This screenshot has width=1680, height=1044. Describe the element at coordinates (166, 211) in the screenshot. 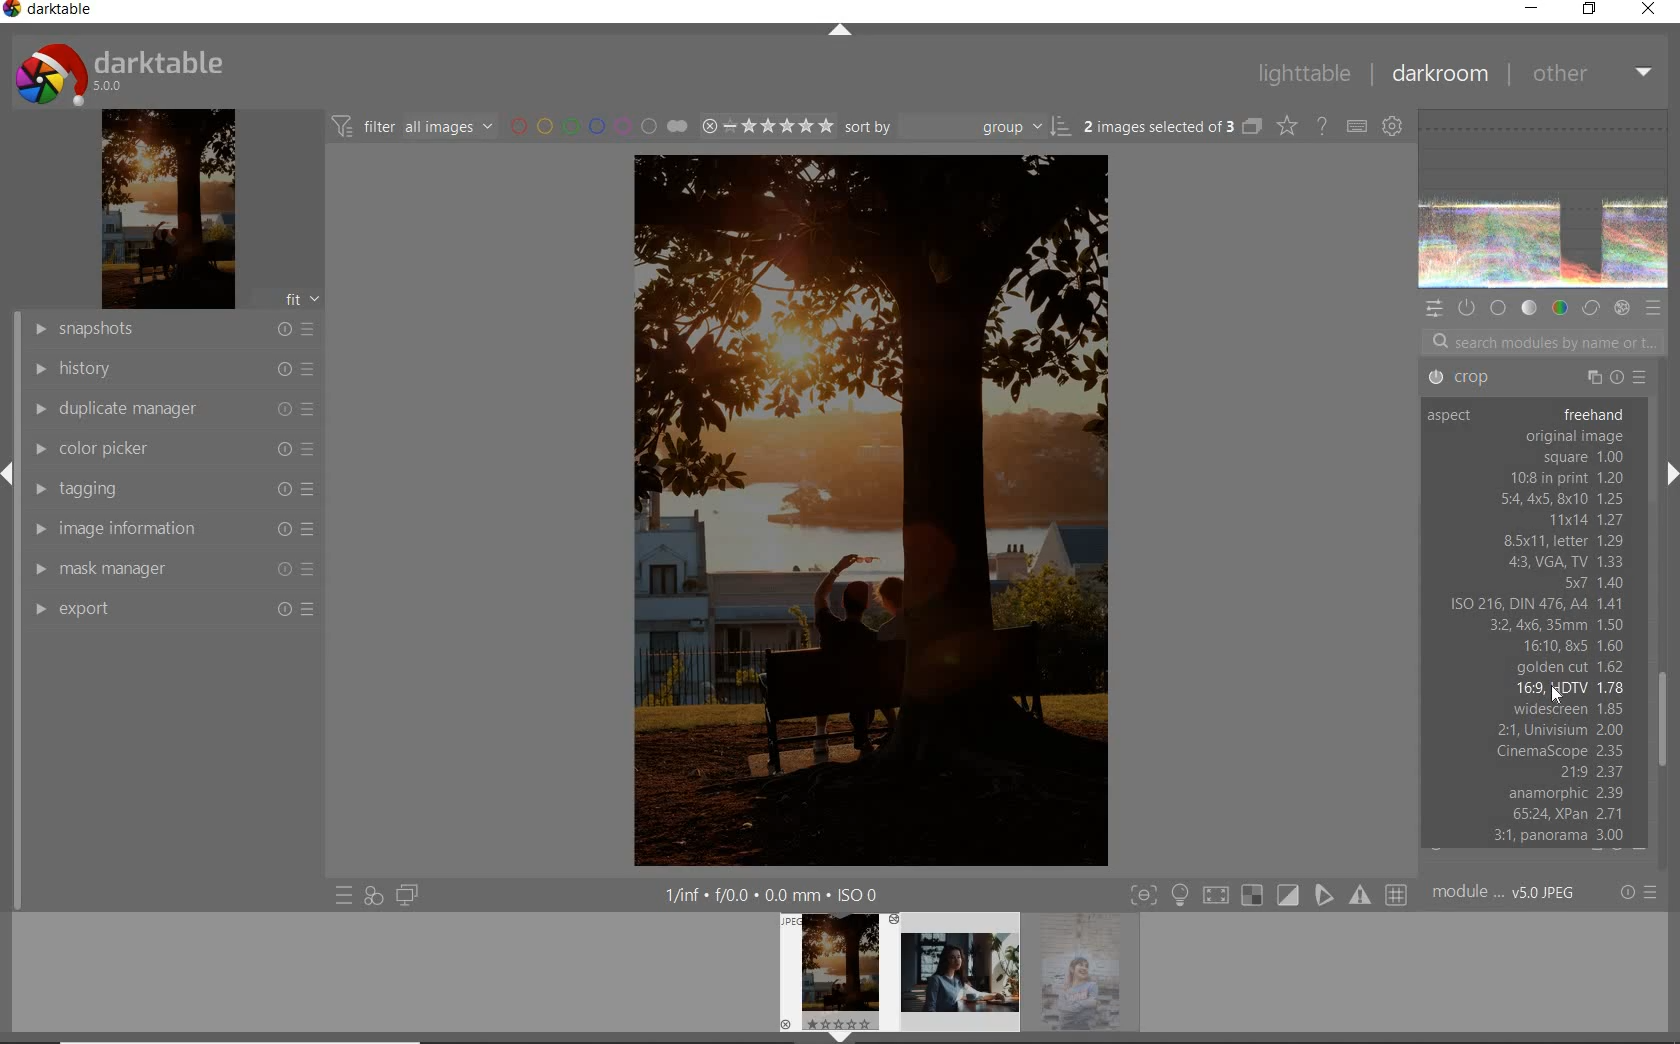

I see `image` at that location.